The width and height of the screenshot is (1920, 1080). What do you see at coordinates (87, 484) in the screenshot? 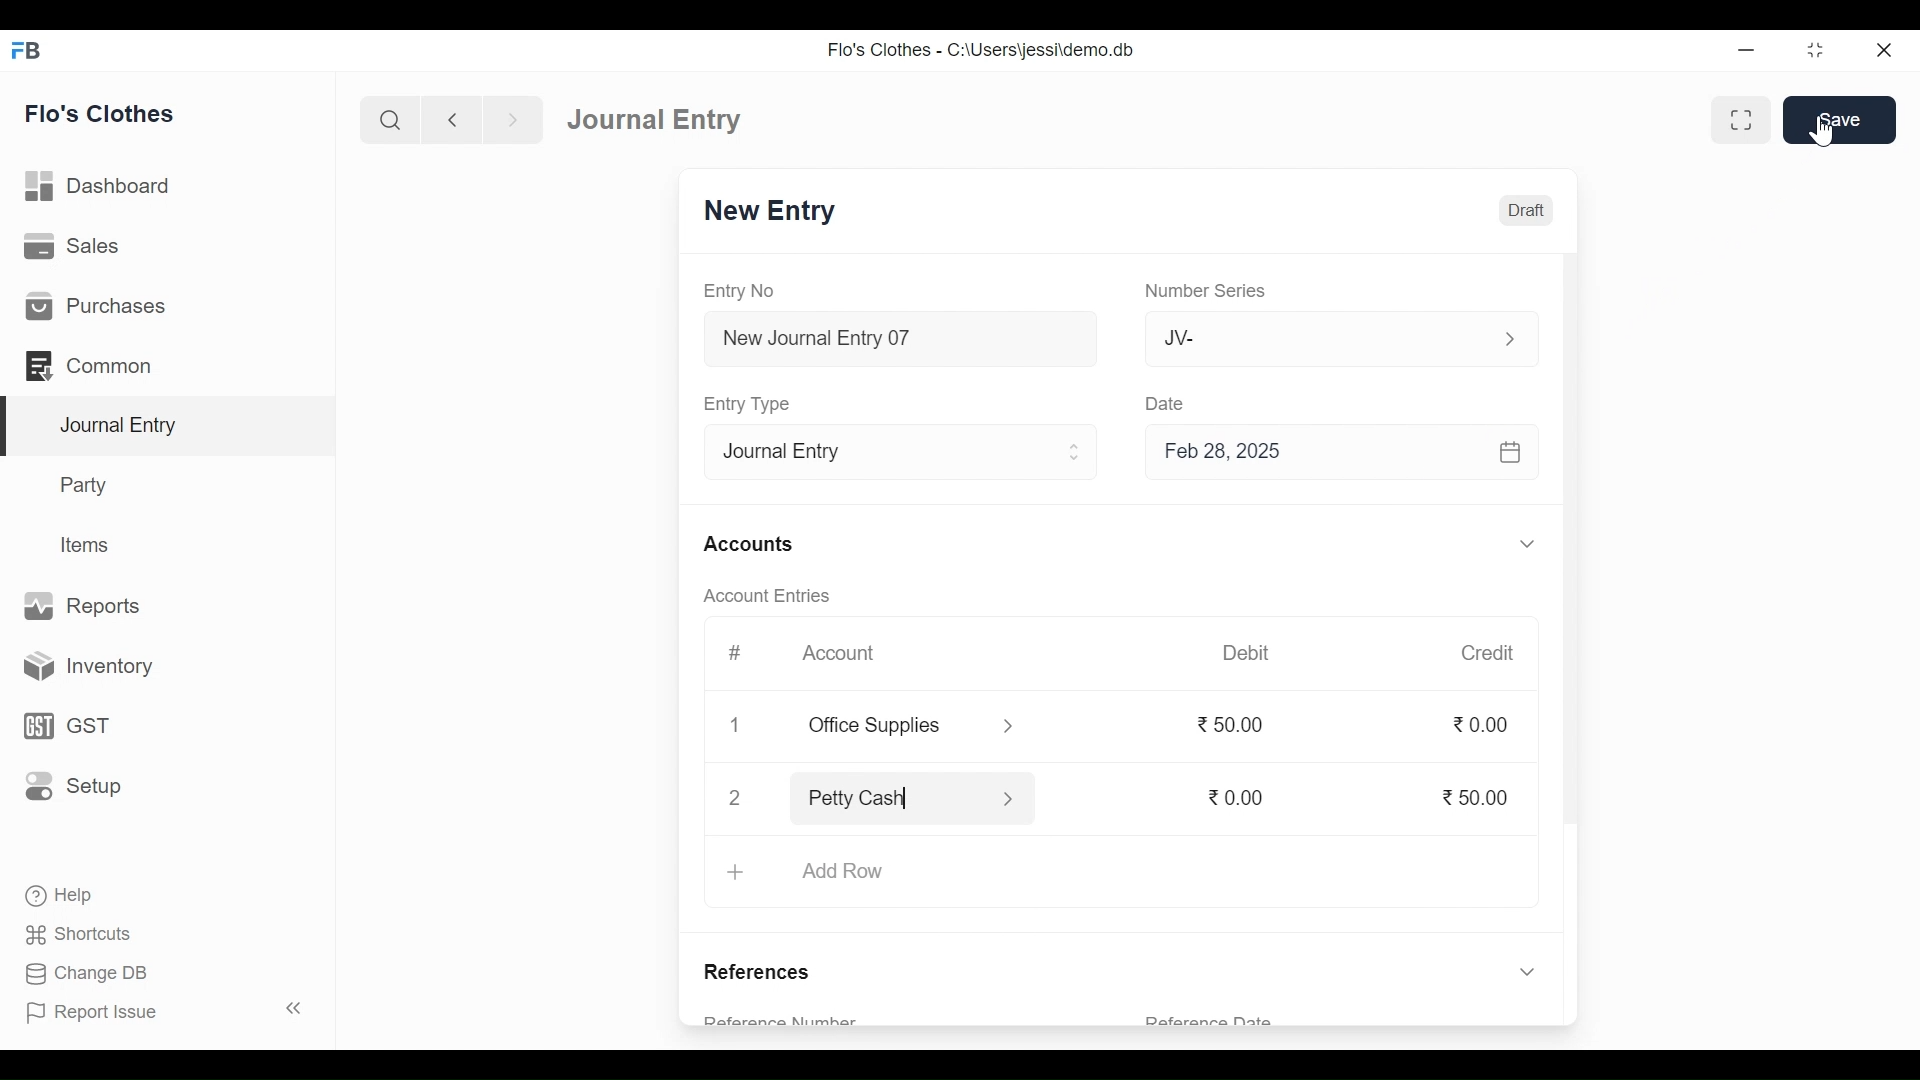
I see `Party` at bounding box center [87, 484].